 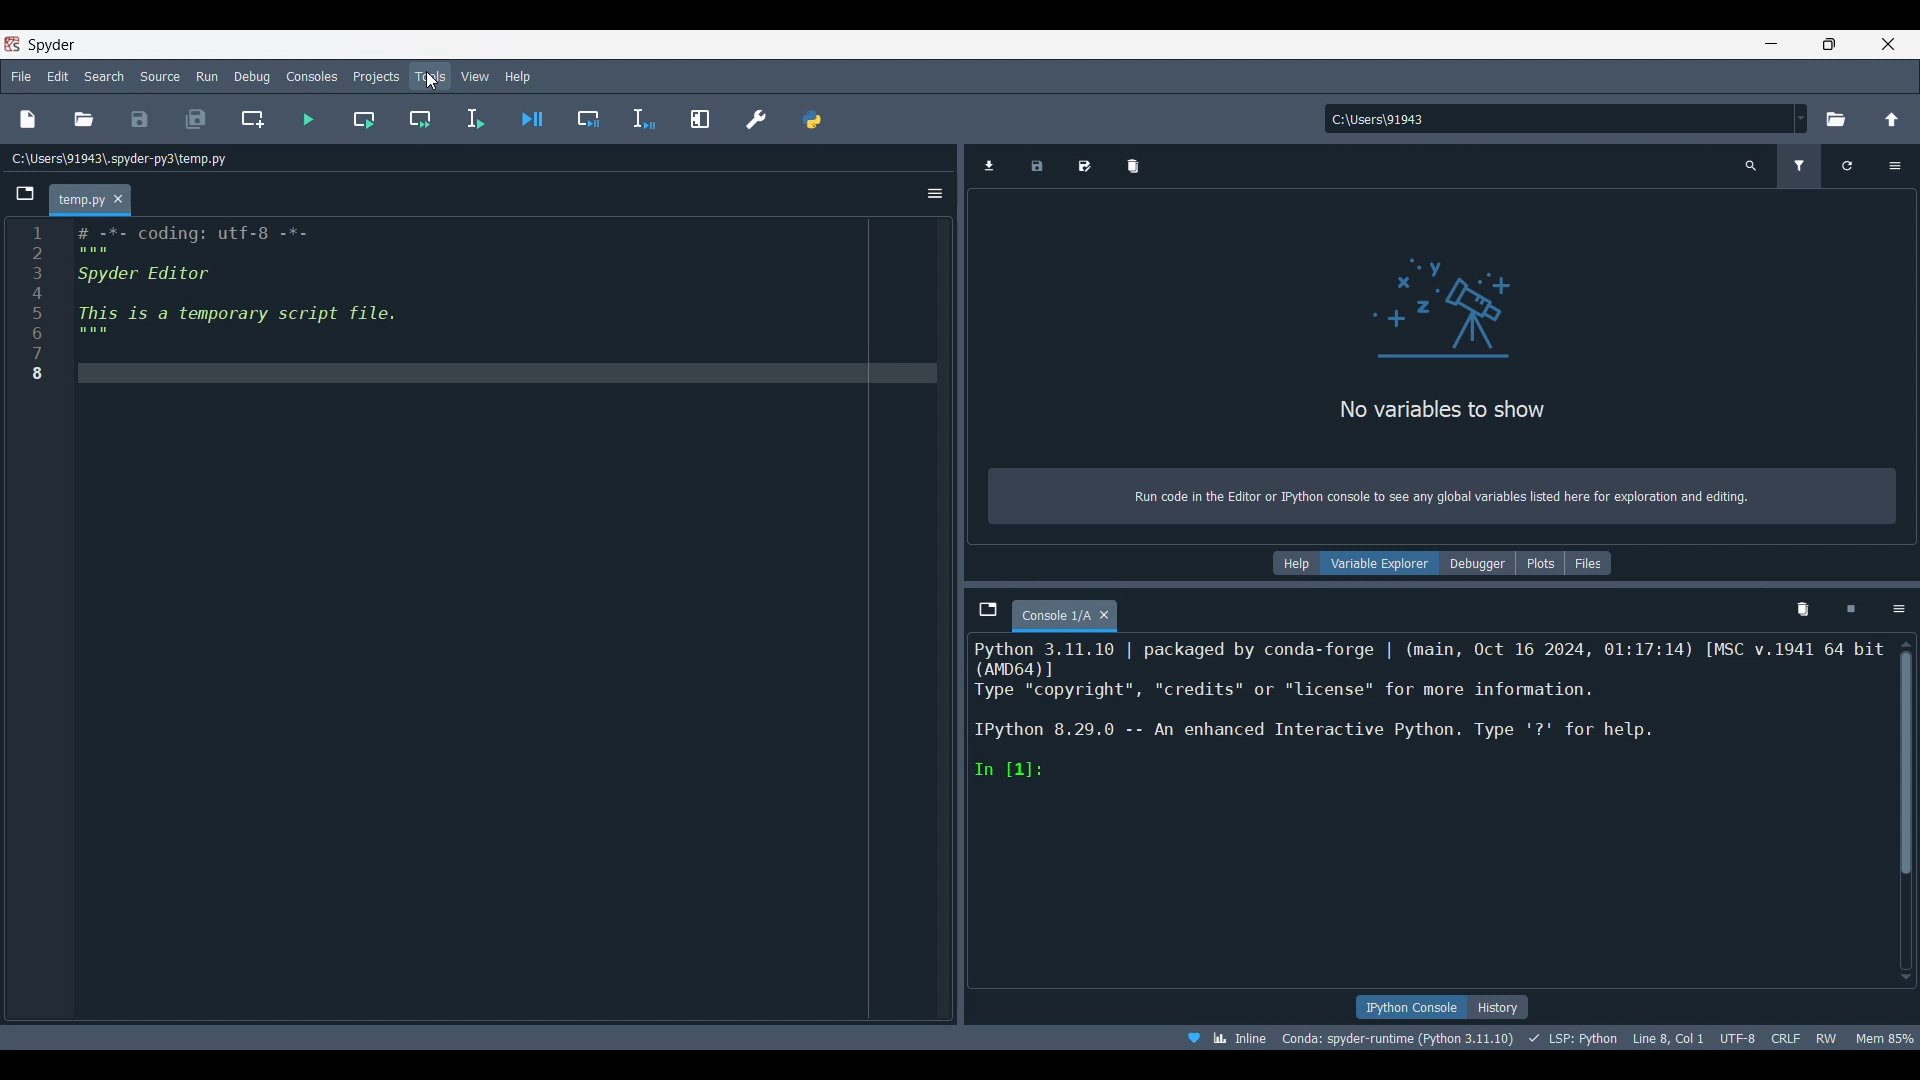 What do you see at coordinates (120, 159) in the screenshot?
I see `Current file location` at bounding box center [120, 159].